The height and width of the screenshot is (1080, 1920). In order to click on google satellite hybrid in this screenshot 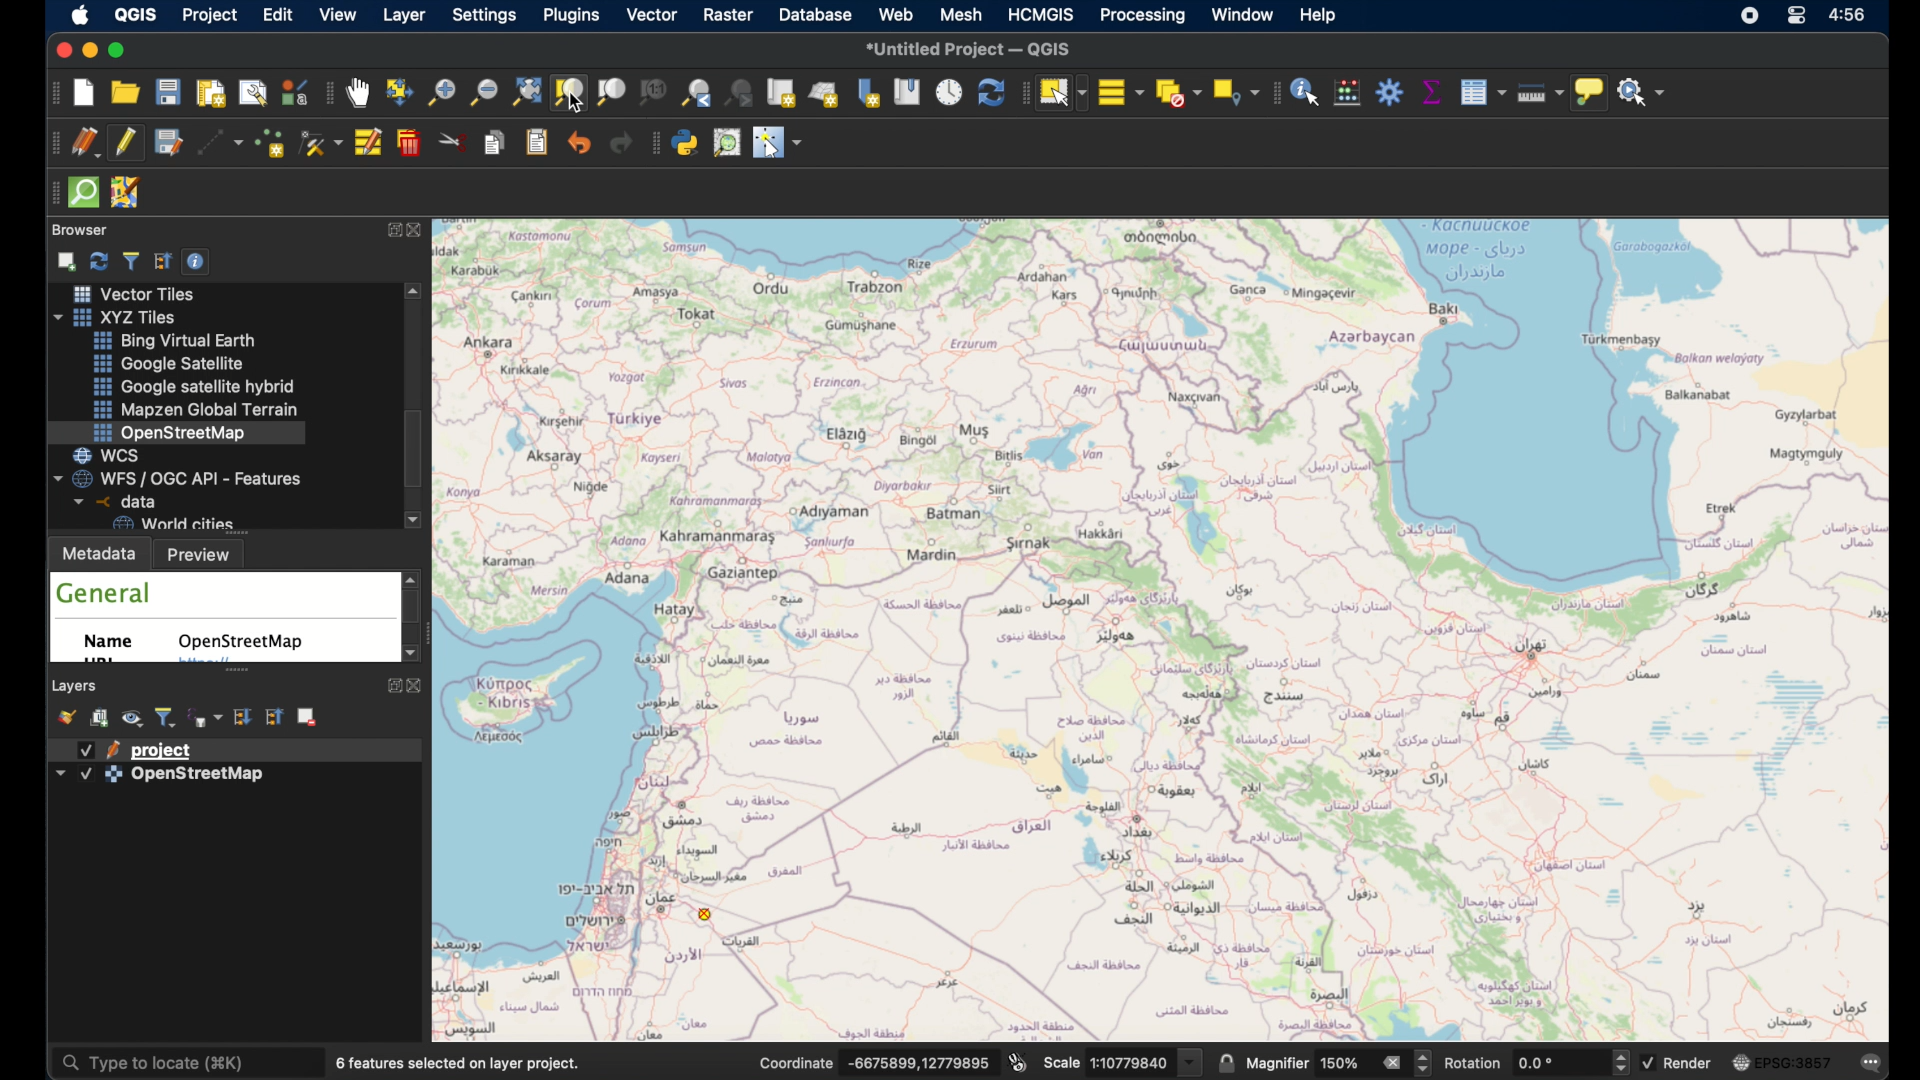, I will do `click(191, 386)`.